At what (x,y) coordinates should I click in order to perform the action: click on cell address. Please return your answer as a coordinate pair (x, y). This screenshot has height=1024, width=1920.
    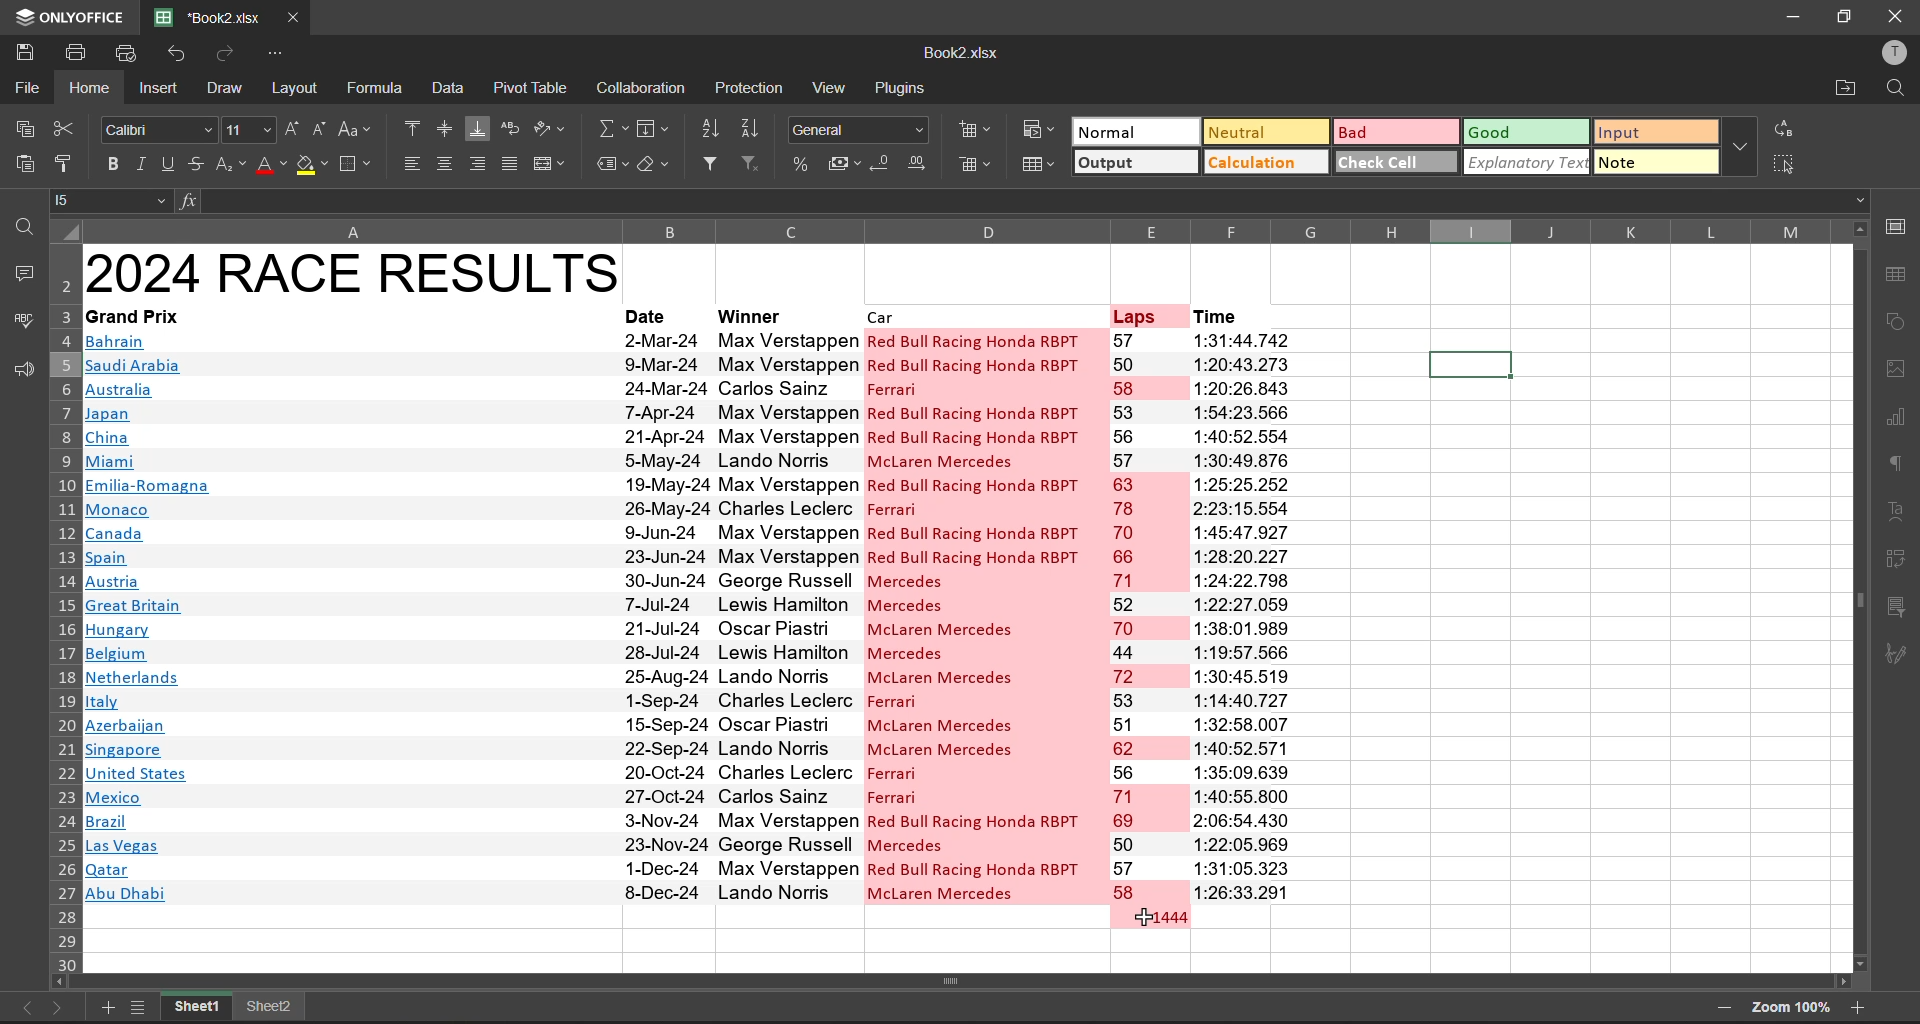
    Looking at the image, I should click on (109, 199).